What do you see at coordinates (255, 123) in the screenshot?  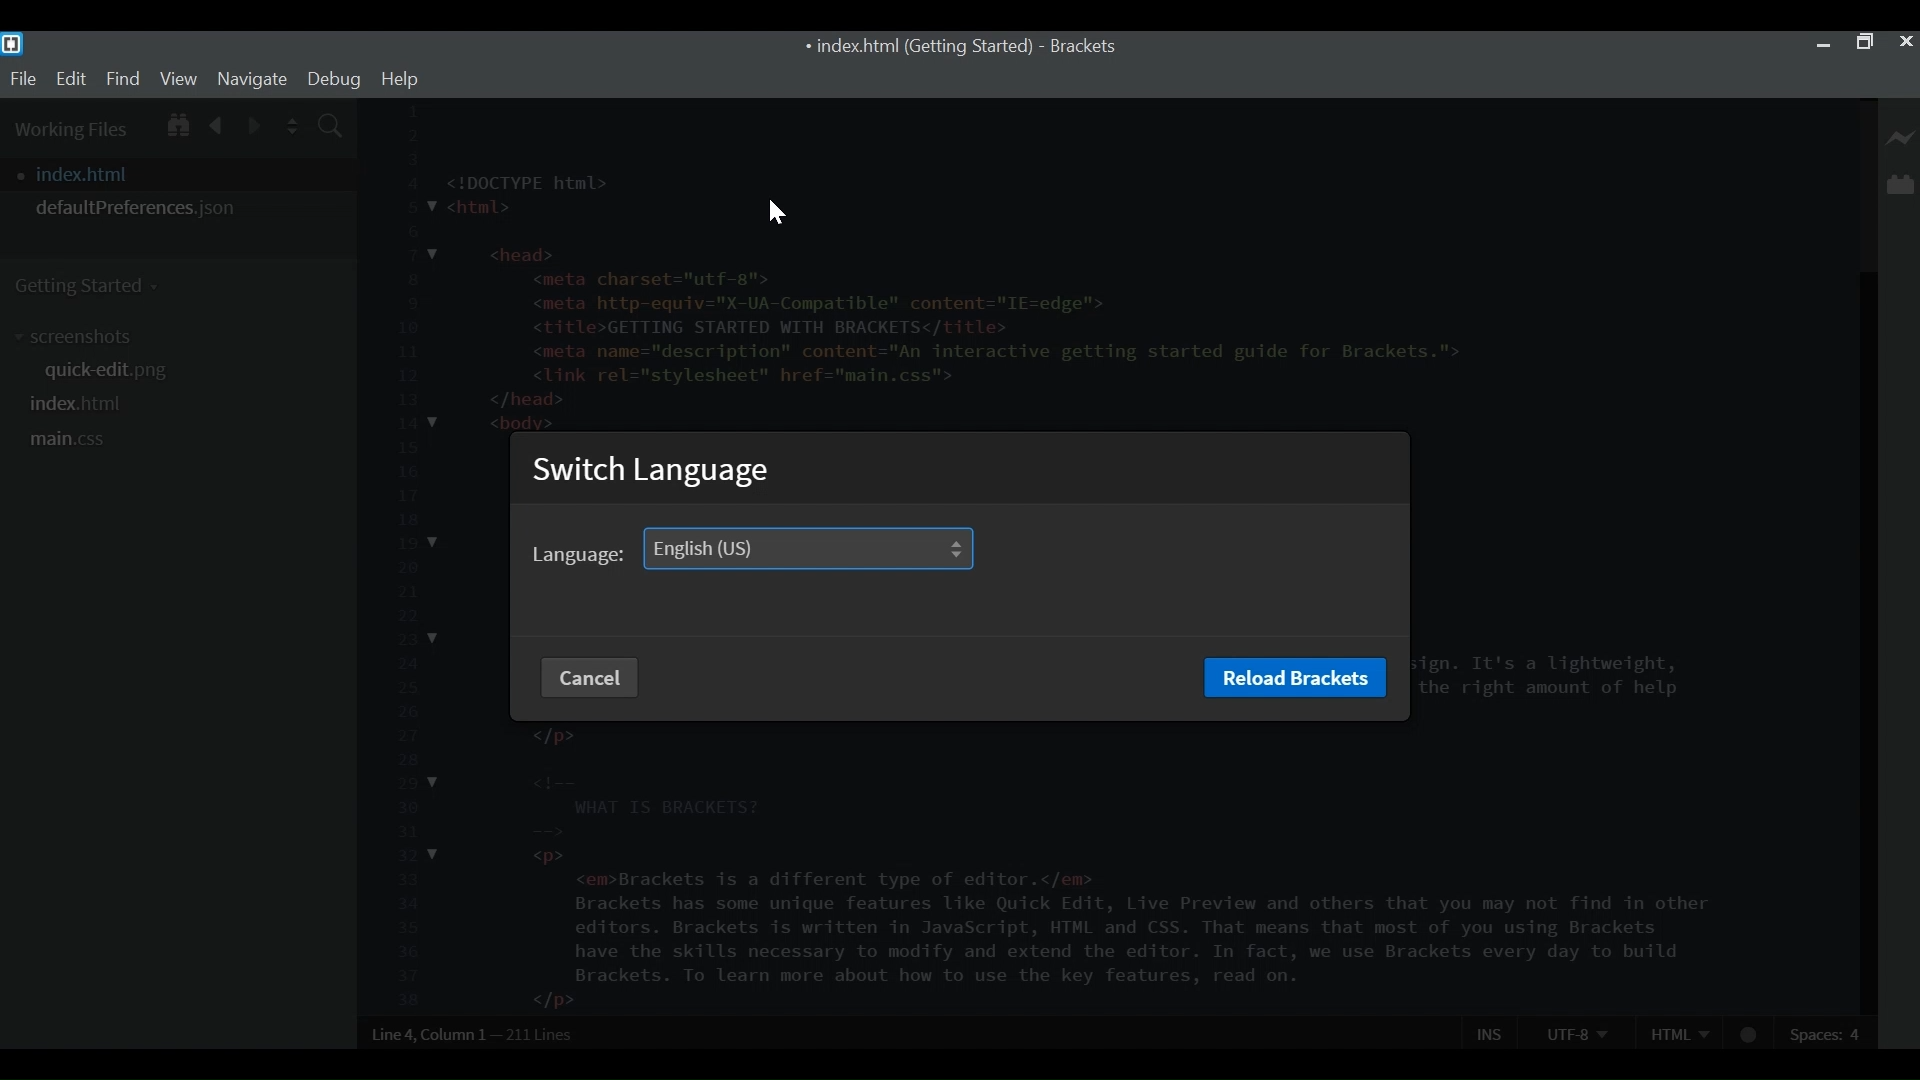 I see `Navigate Forward` at bounding box center [255, 123].